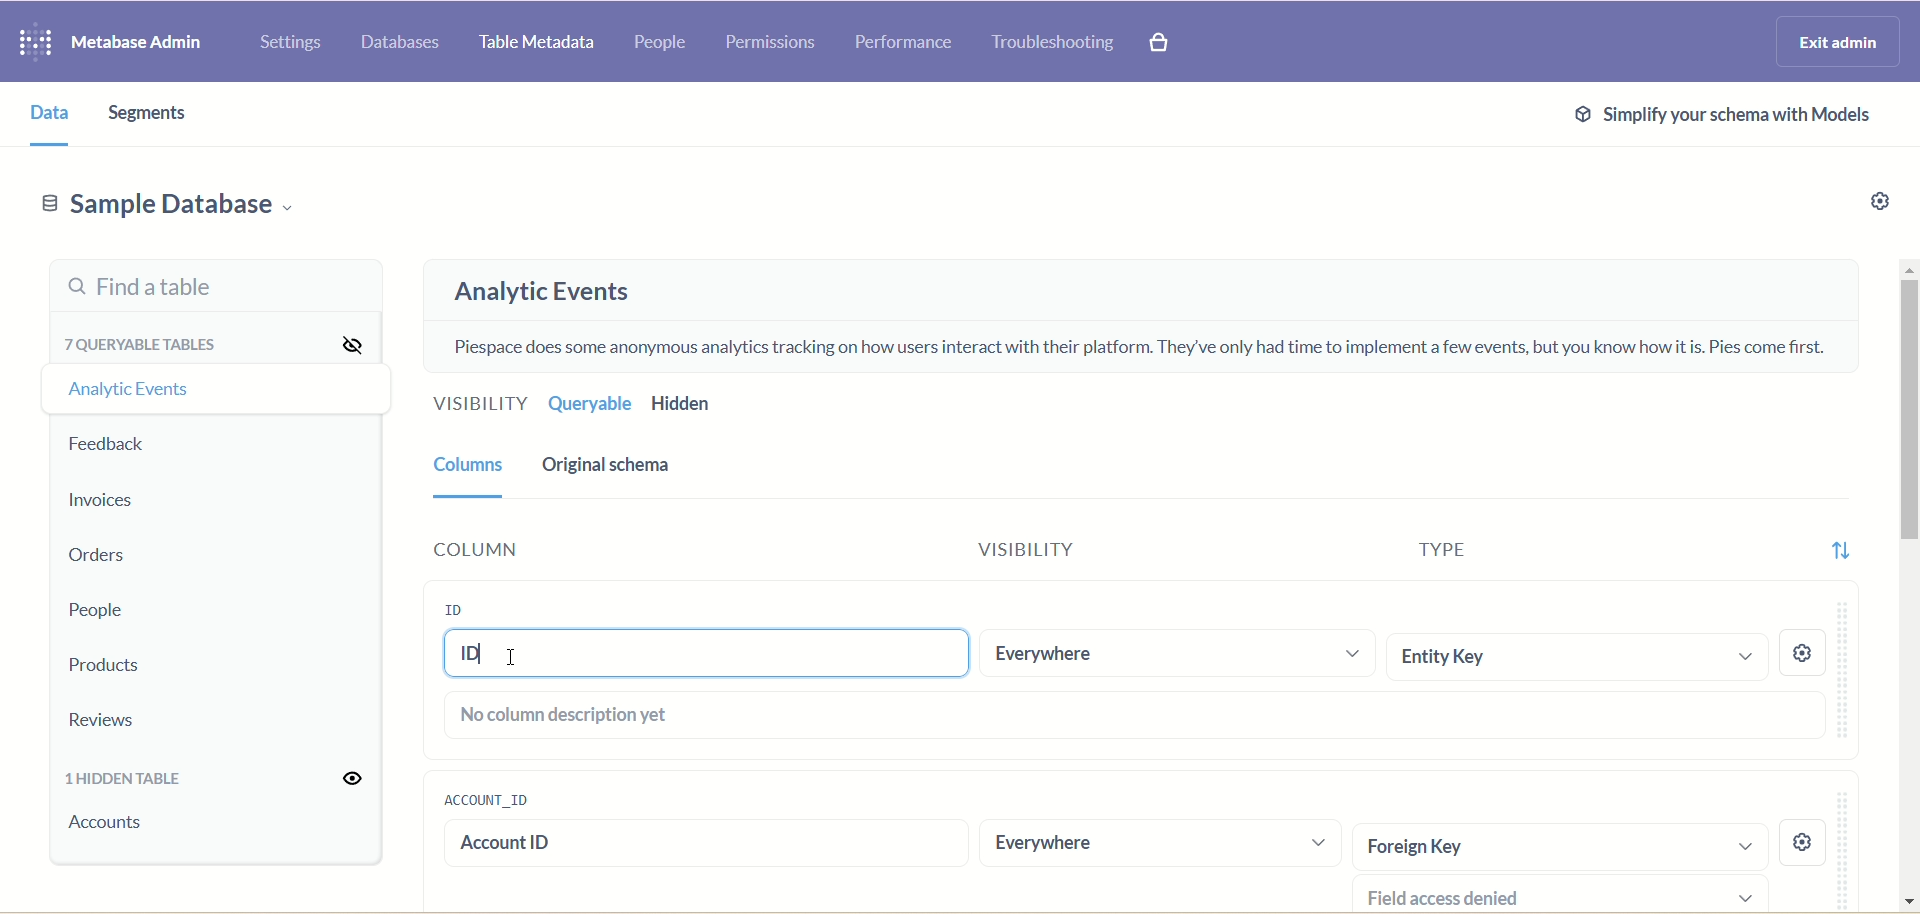 Image resolution: width=1920 pixels, height=914 pixels. Describe the element at coordinates (91, 610) in the screenshot. I see `People` at that location.